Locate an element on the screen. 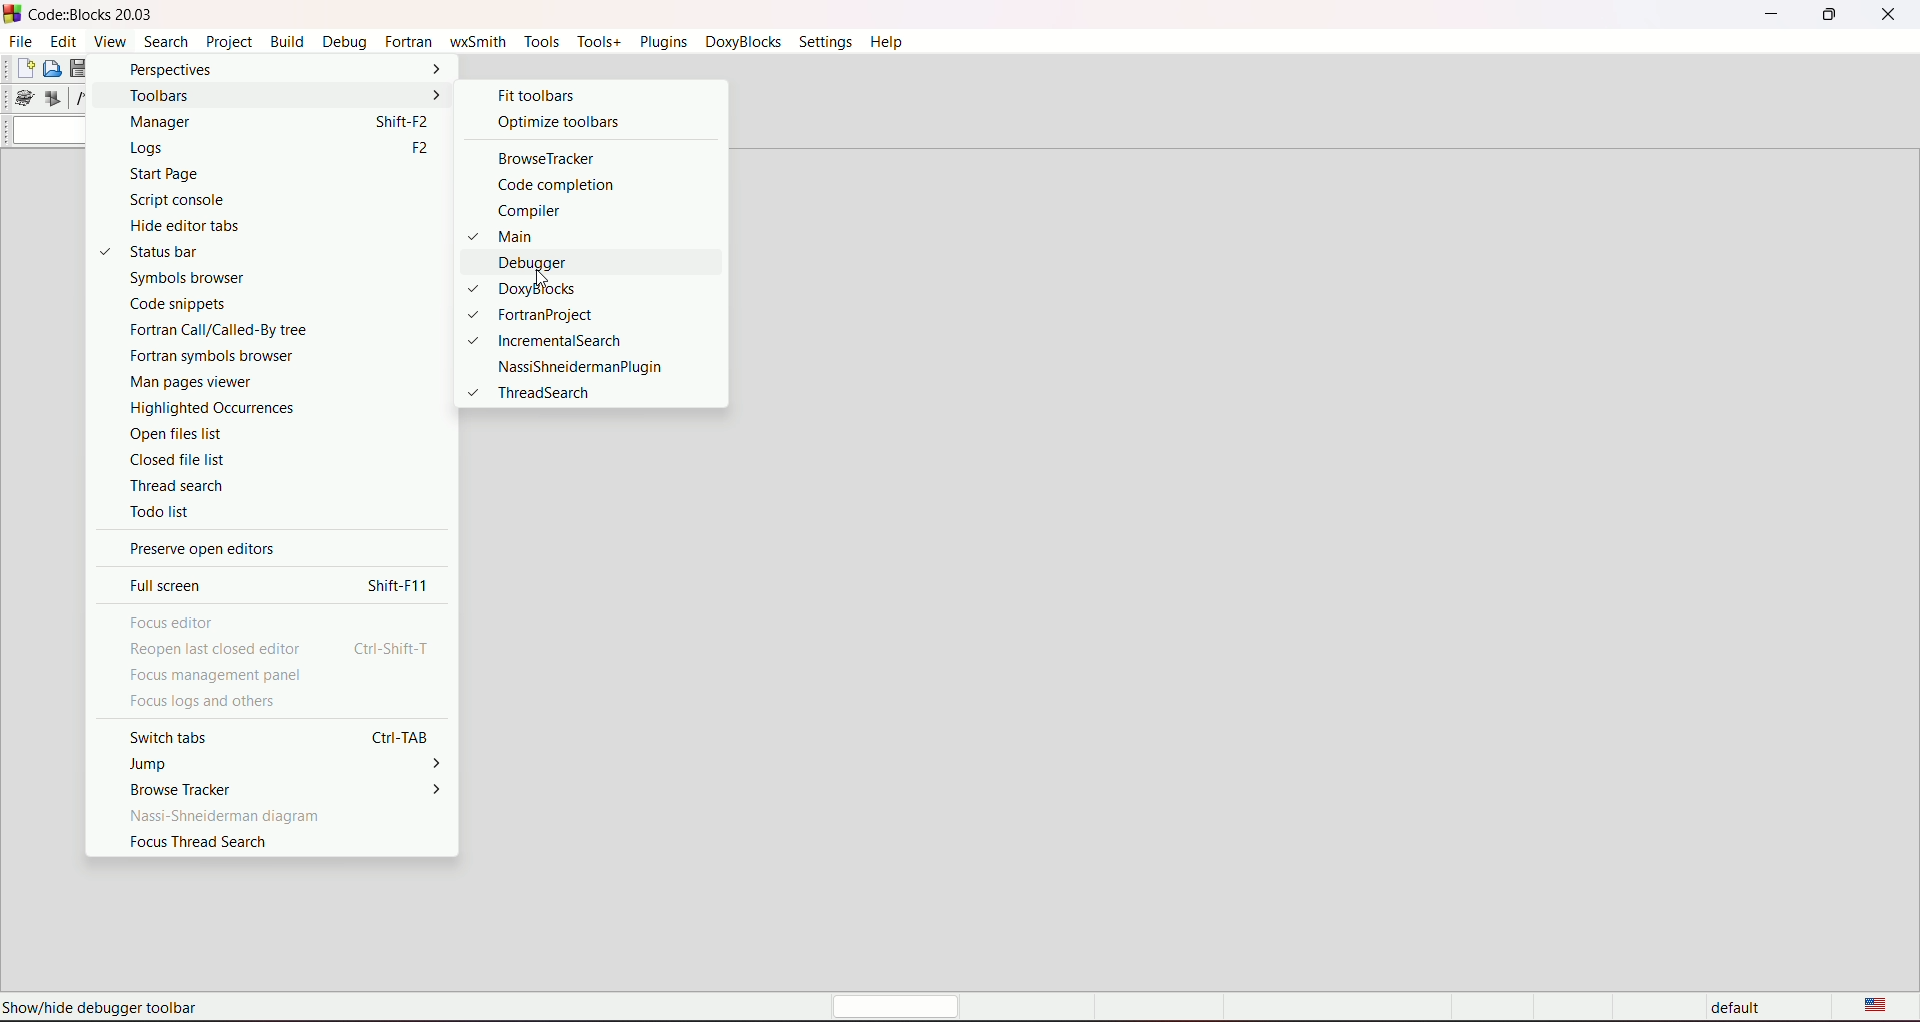 The image size is (1920, 1022). close is located at coordinates (1889, 15).